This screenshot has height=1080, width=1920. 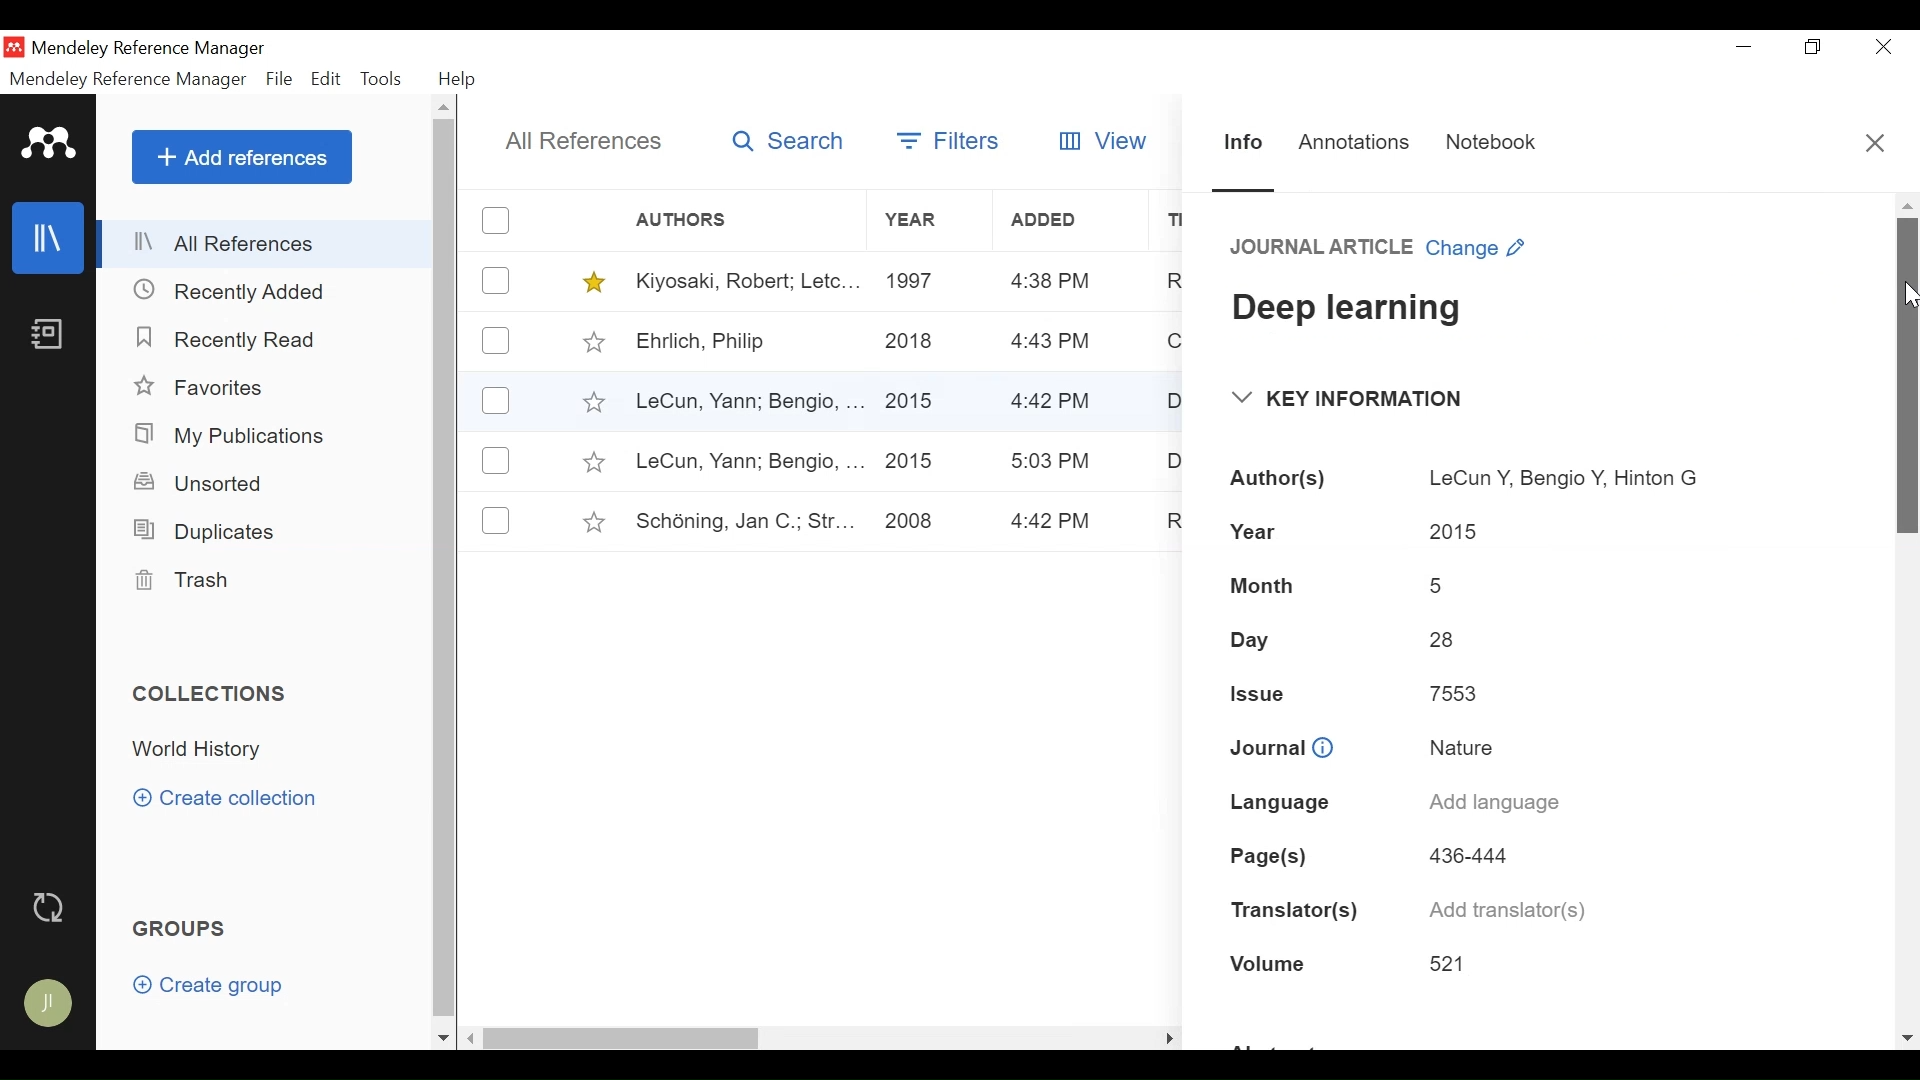 What do you see at coordinates (697, 221) in the screenshot?
I see `Authors` at bounding box center [697, 221].